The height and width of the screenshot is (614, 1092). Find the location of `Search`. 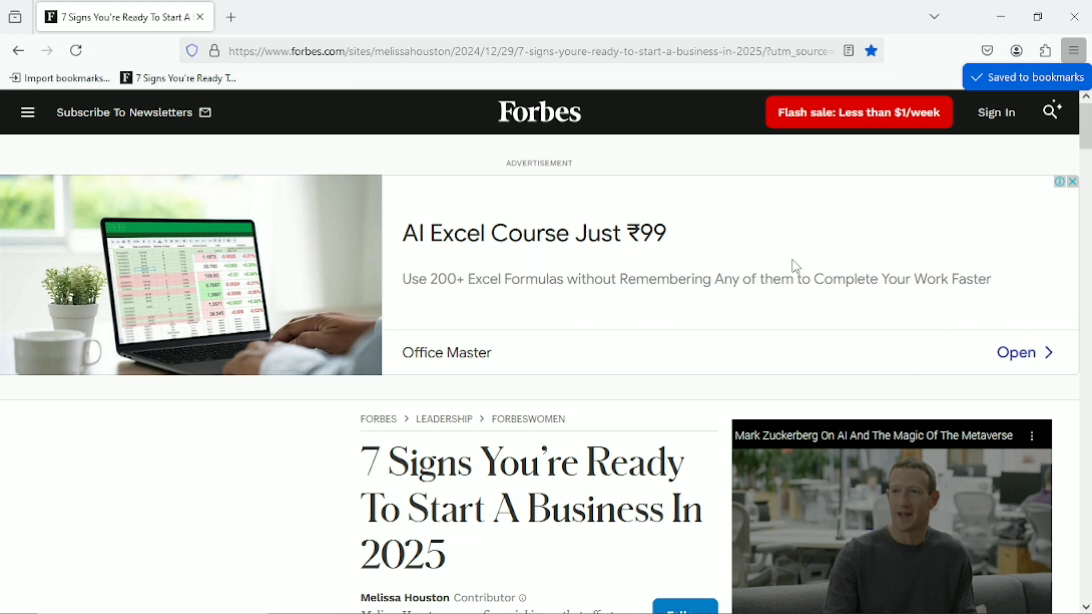

Search is located at coordinates (1053, 113).